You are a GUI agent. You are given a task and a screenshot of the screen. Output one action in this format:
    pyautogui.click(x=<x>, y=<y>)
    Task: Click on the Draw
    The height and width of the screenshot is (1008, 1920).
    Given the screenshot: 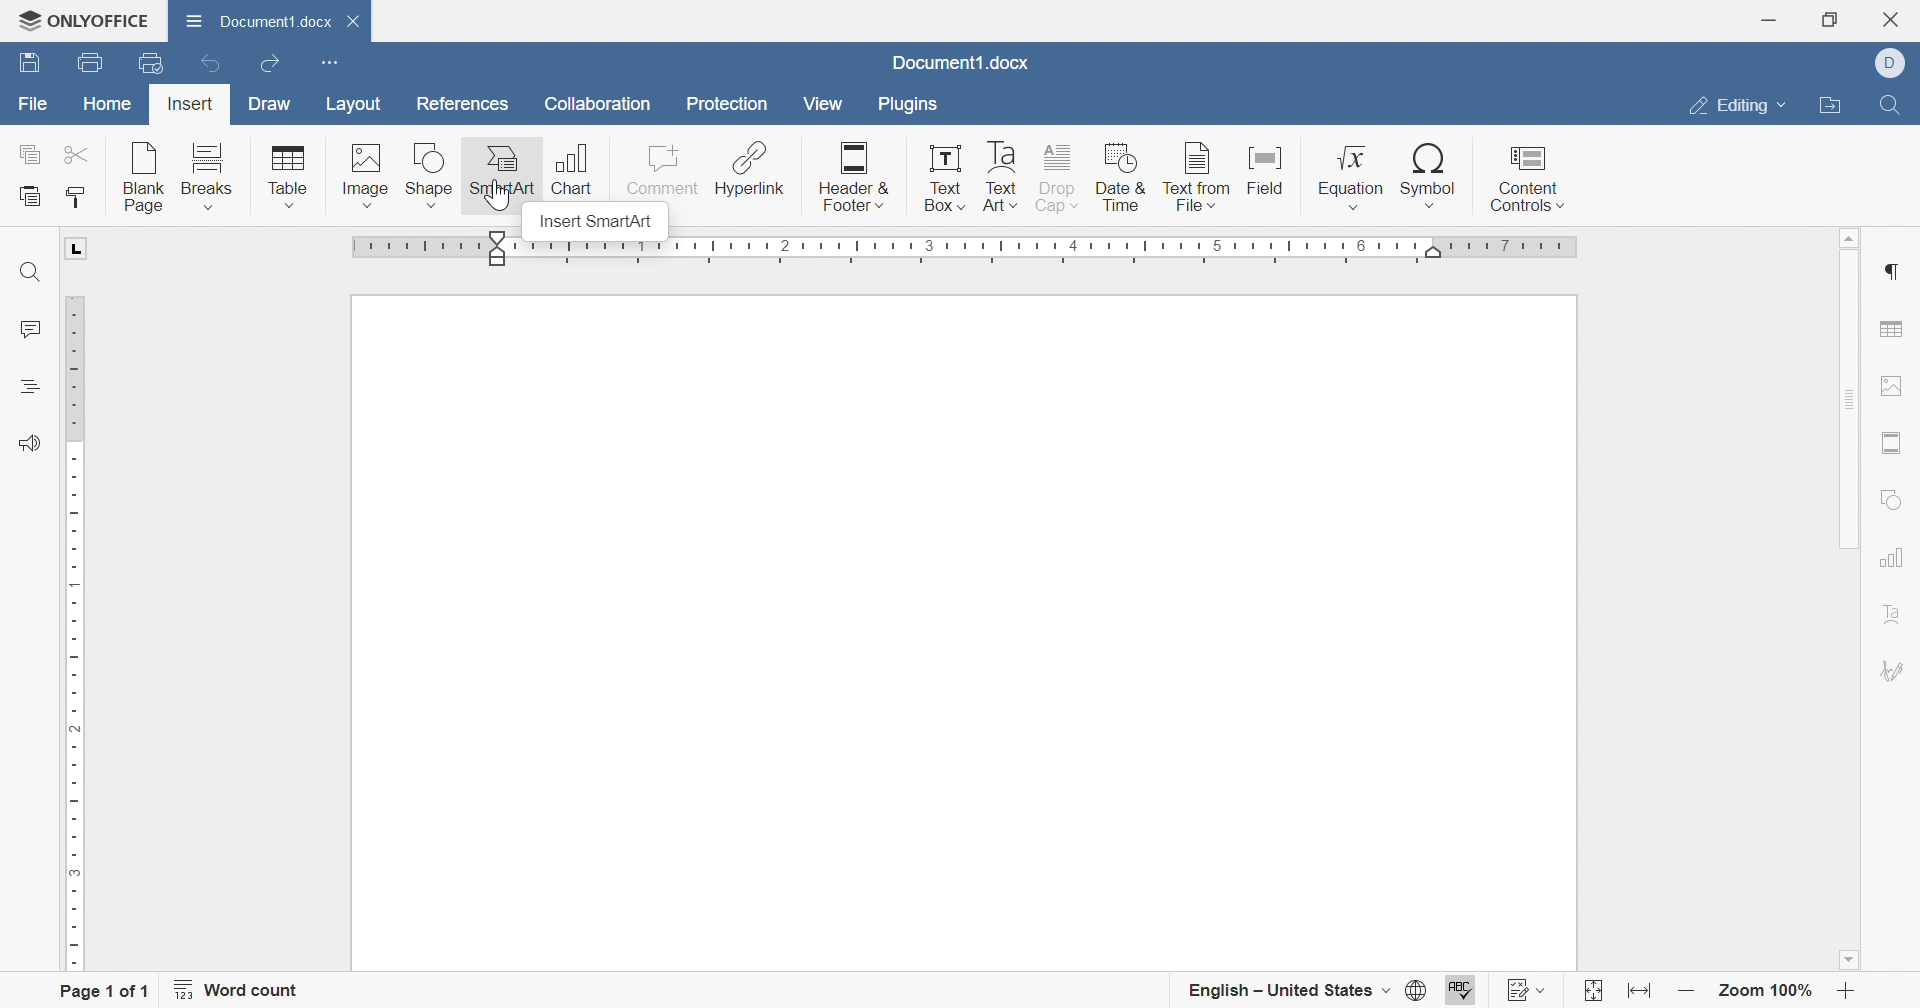 What is the action you would take?
    pyautogui.click(x=267, y=104)
    